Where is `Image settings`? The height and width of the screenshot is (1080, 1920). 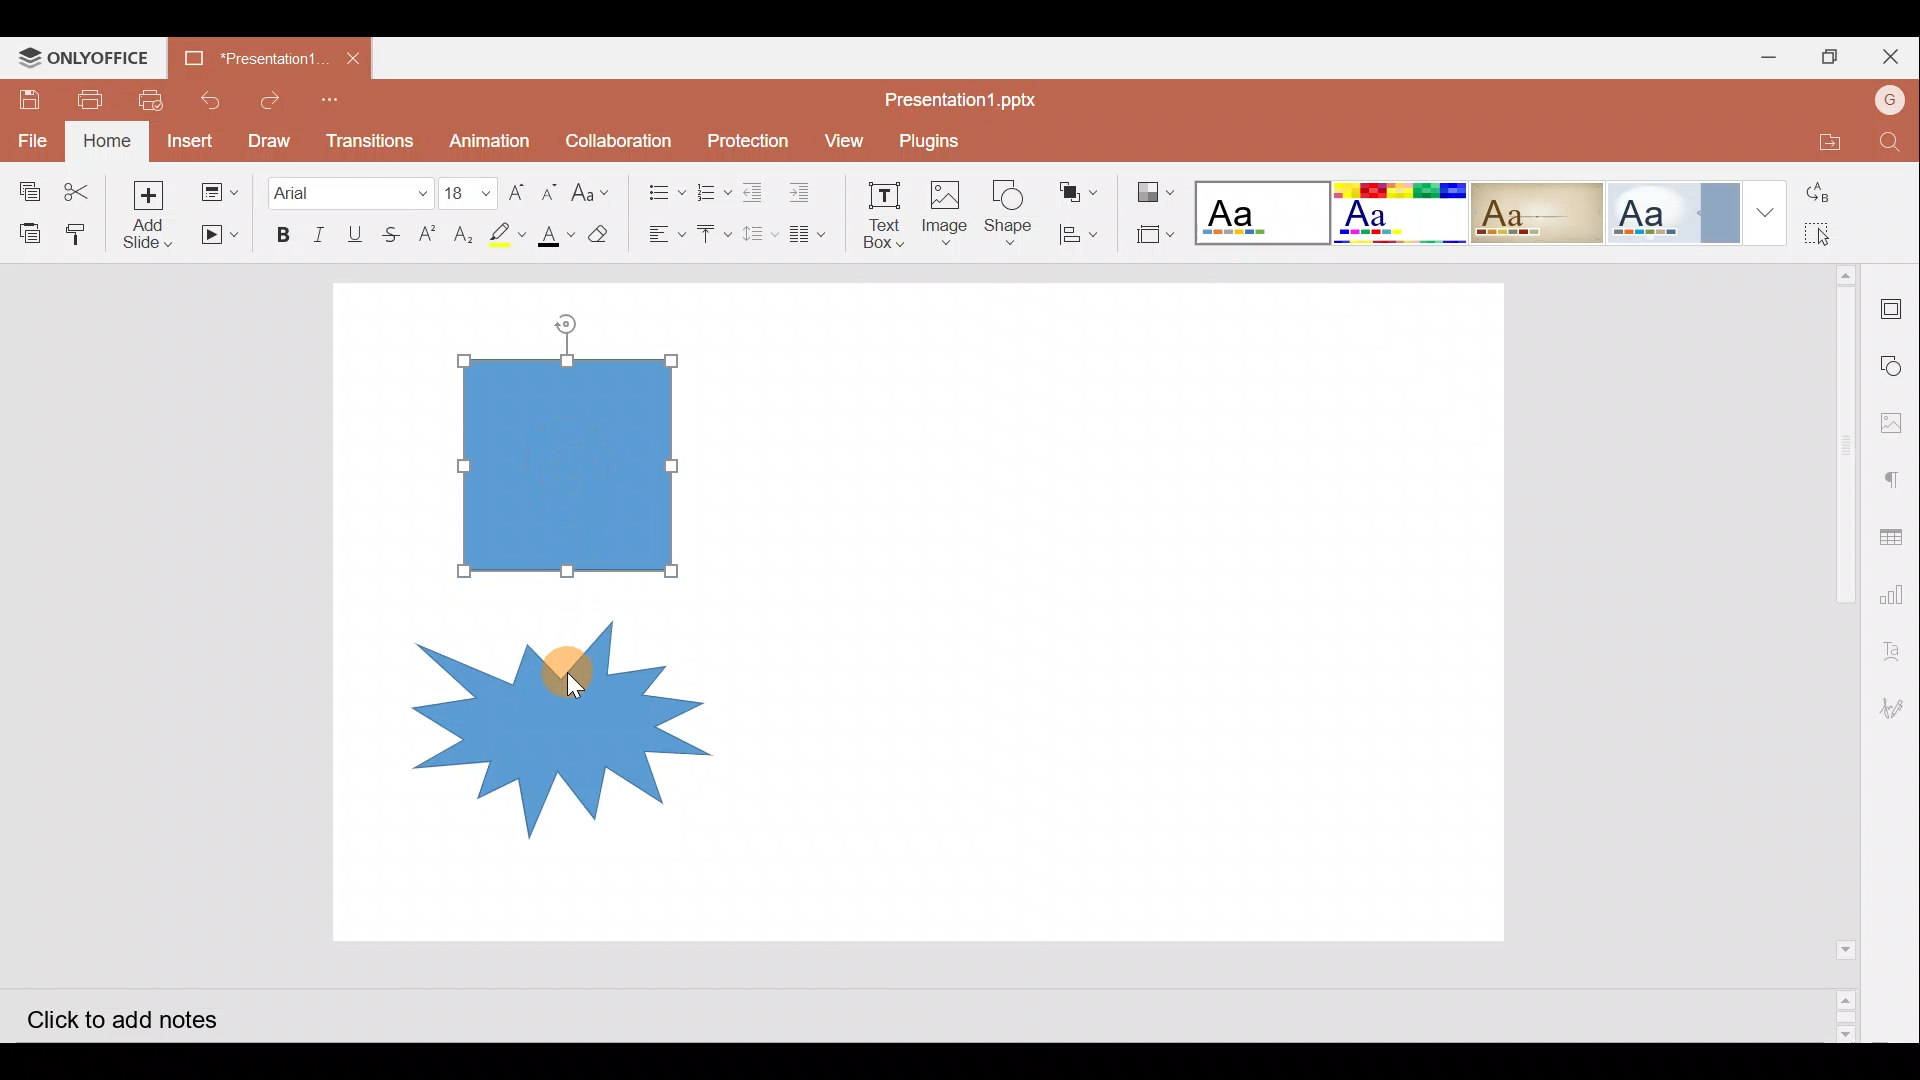 Image settings is located at coordinates (1897, 417).